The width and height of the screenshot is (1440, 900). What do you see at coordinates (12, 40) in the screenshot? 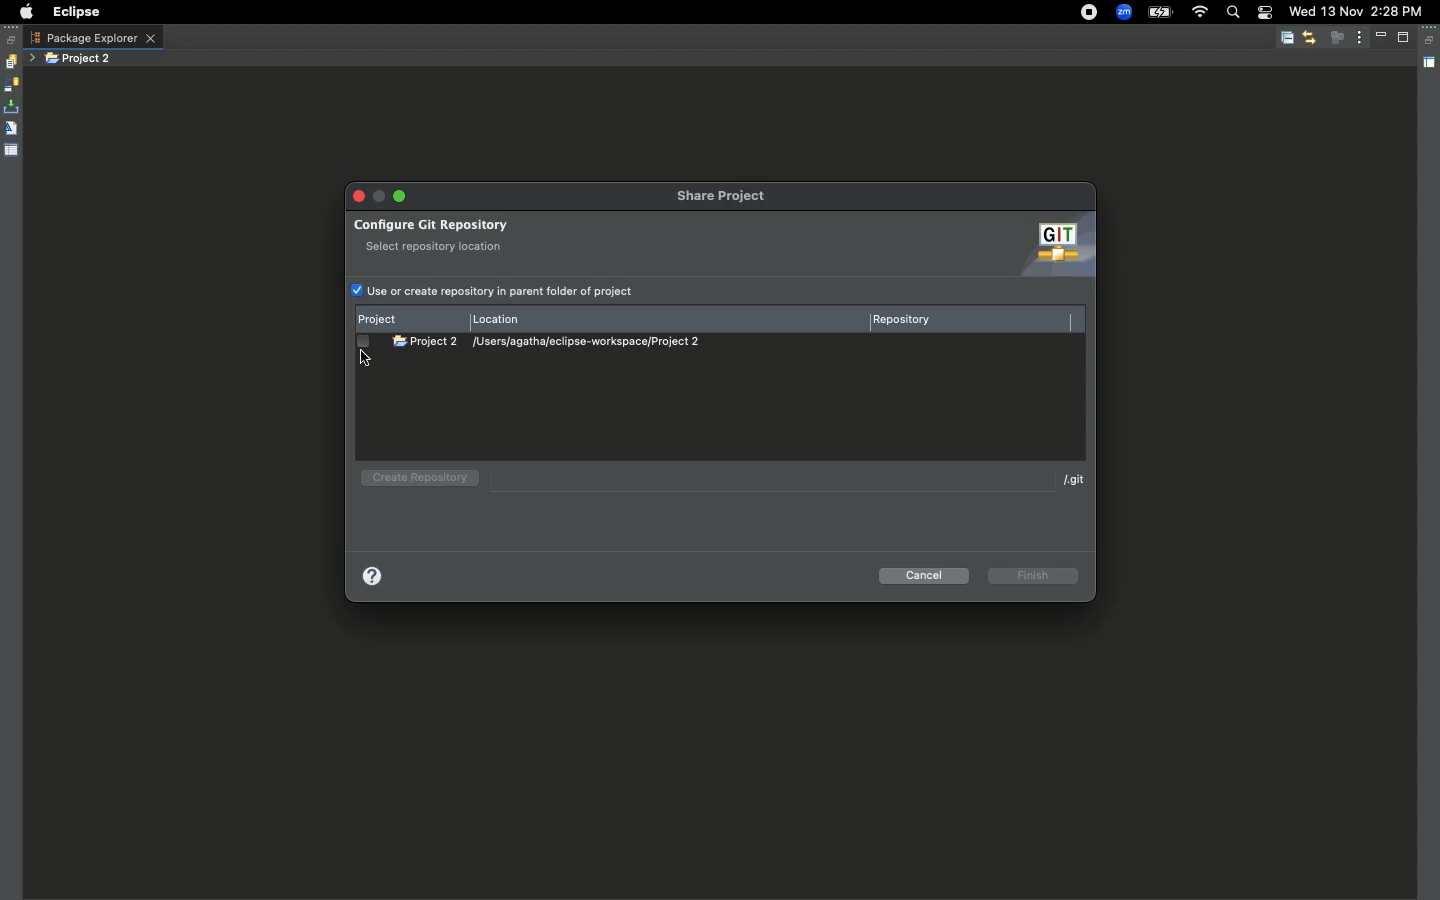
I see `Restore` at bounding box center [12, 40].